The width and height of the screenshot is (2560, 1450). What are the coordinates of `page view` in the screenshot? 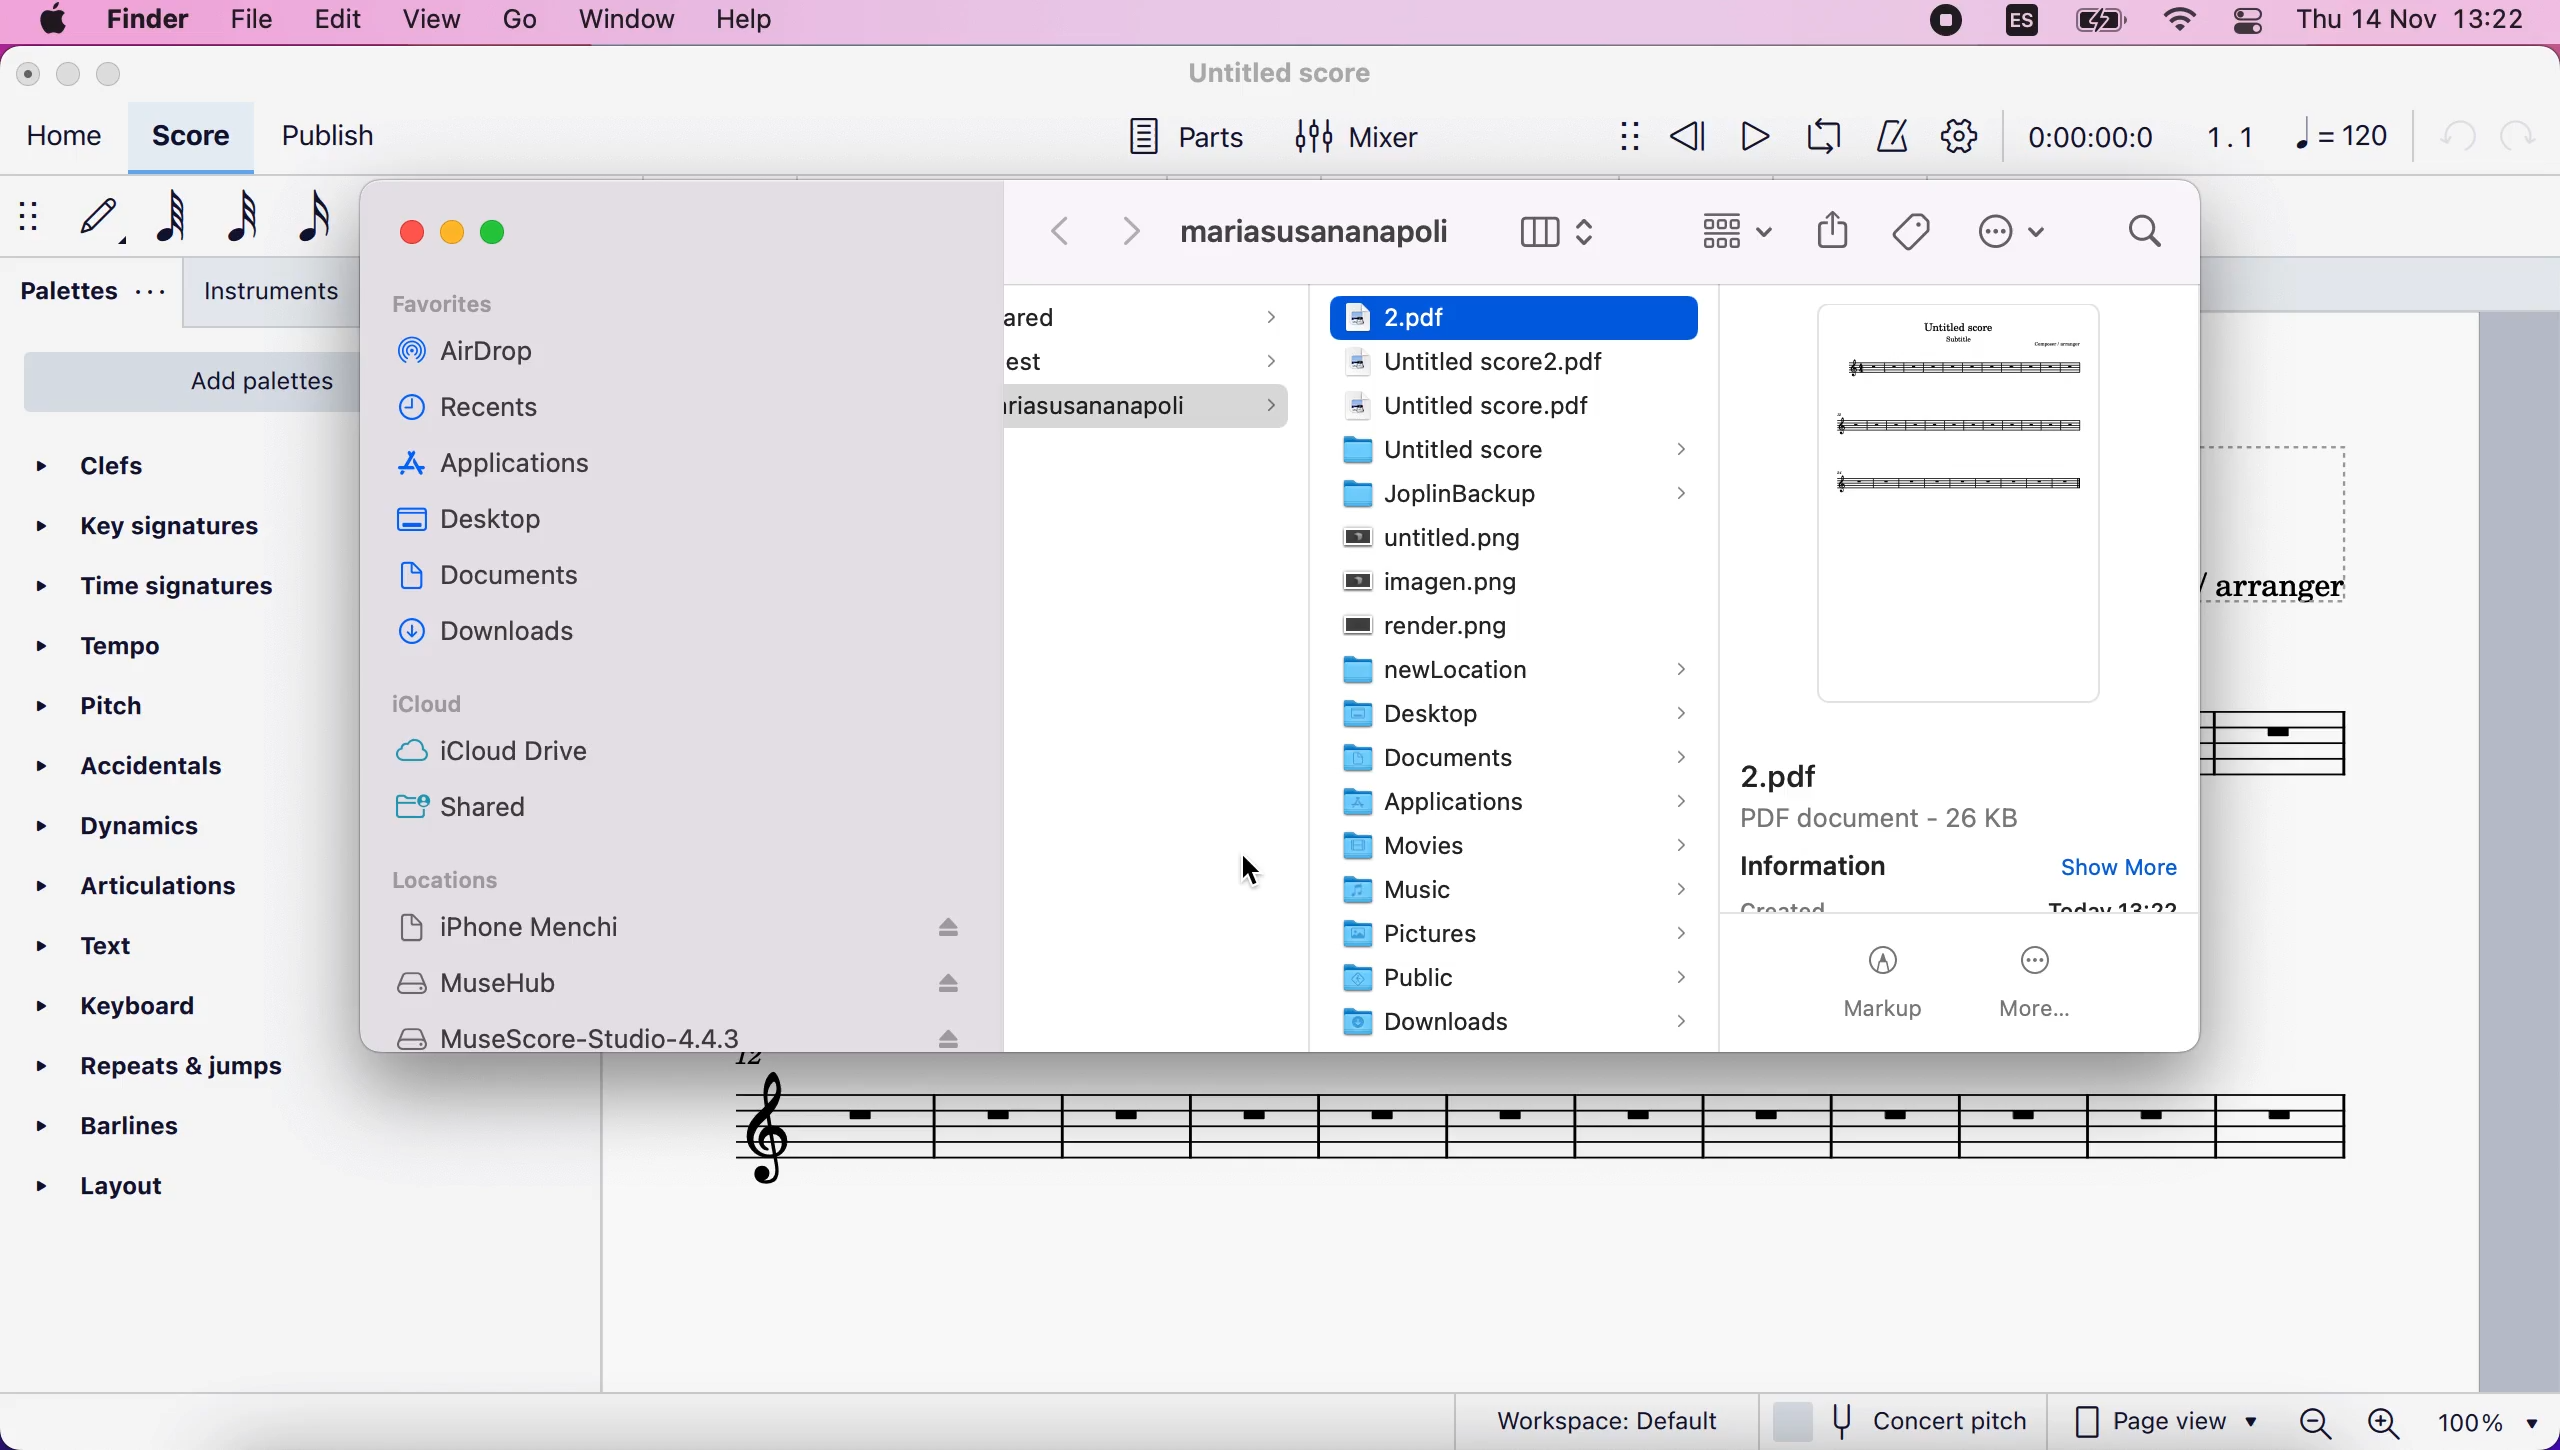 It's located at (2166, 1423).